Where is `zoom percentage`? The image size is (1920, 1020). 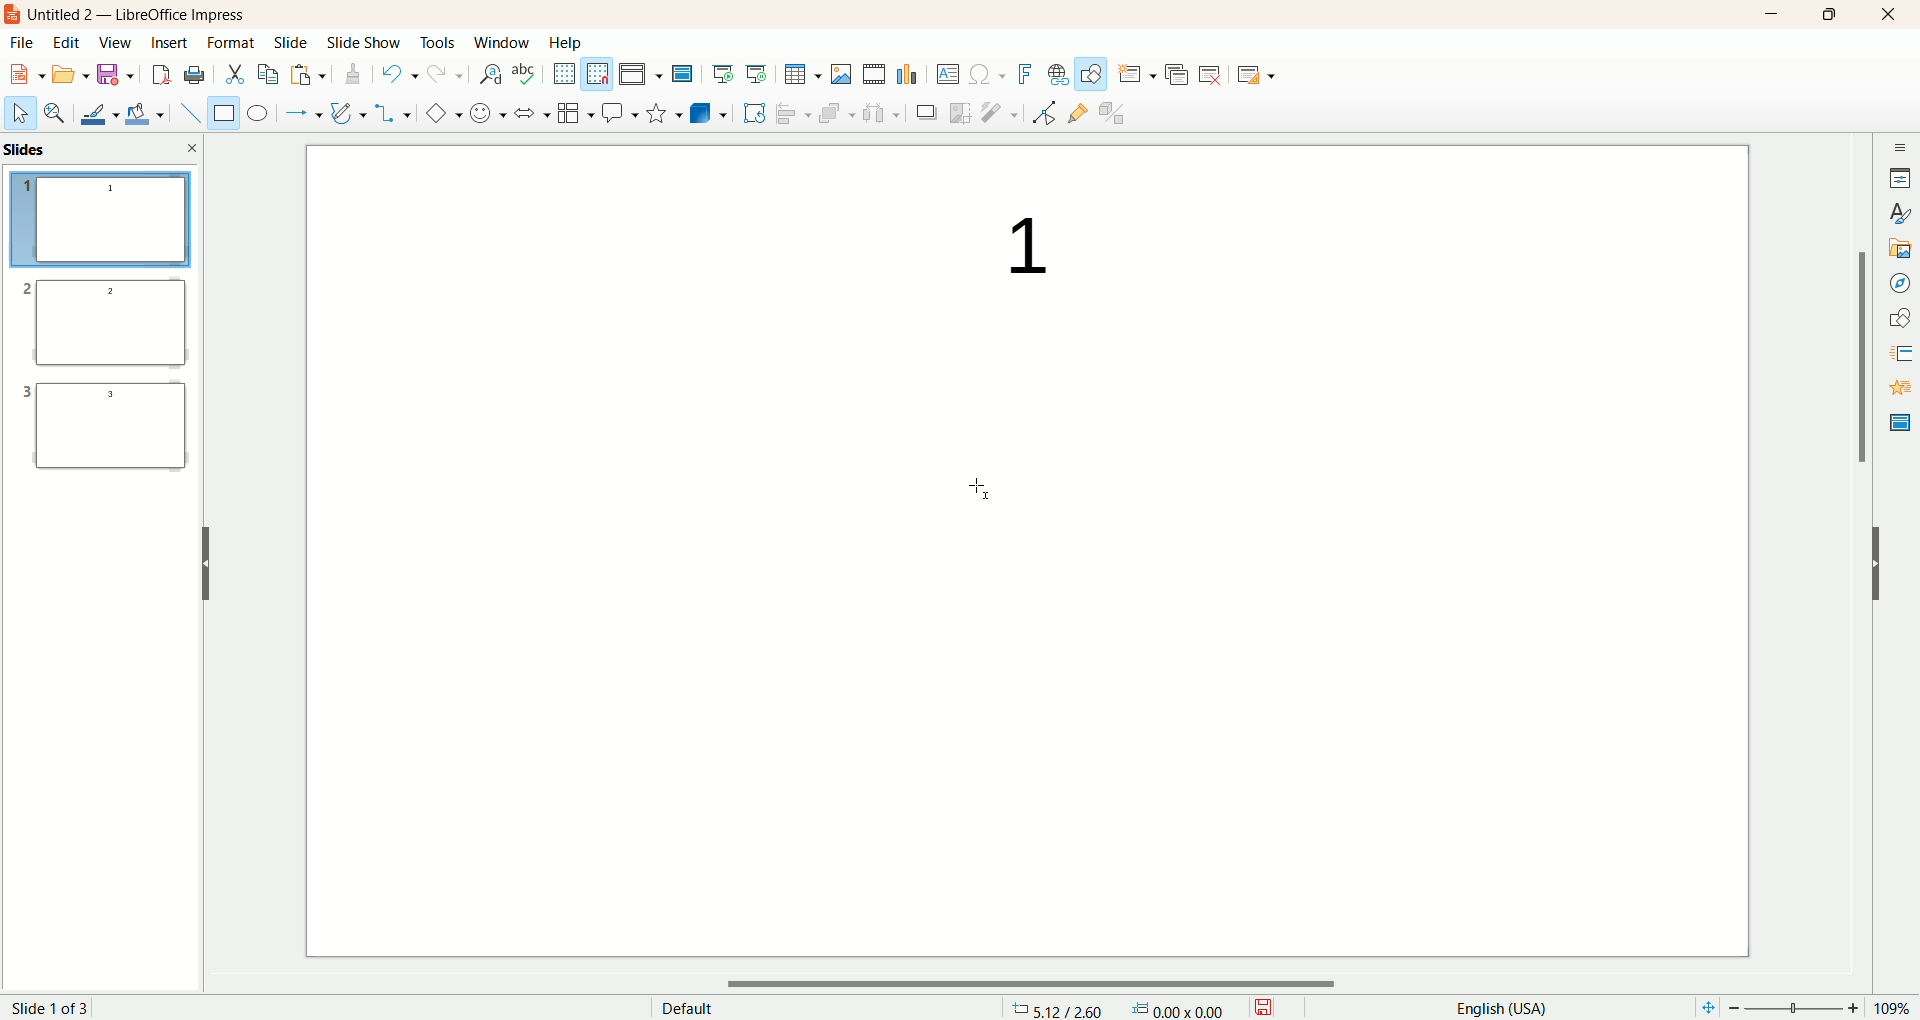 zoom percentage is located at coordinates (1897, 1008).